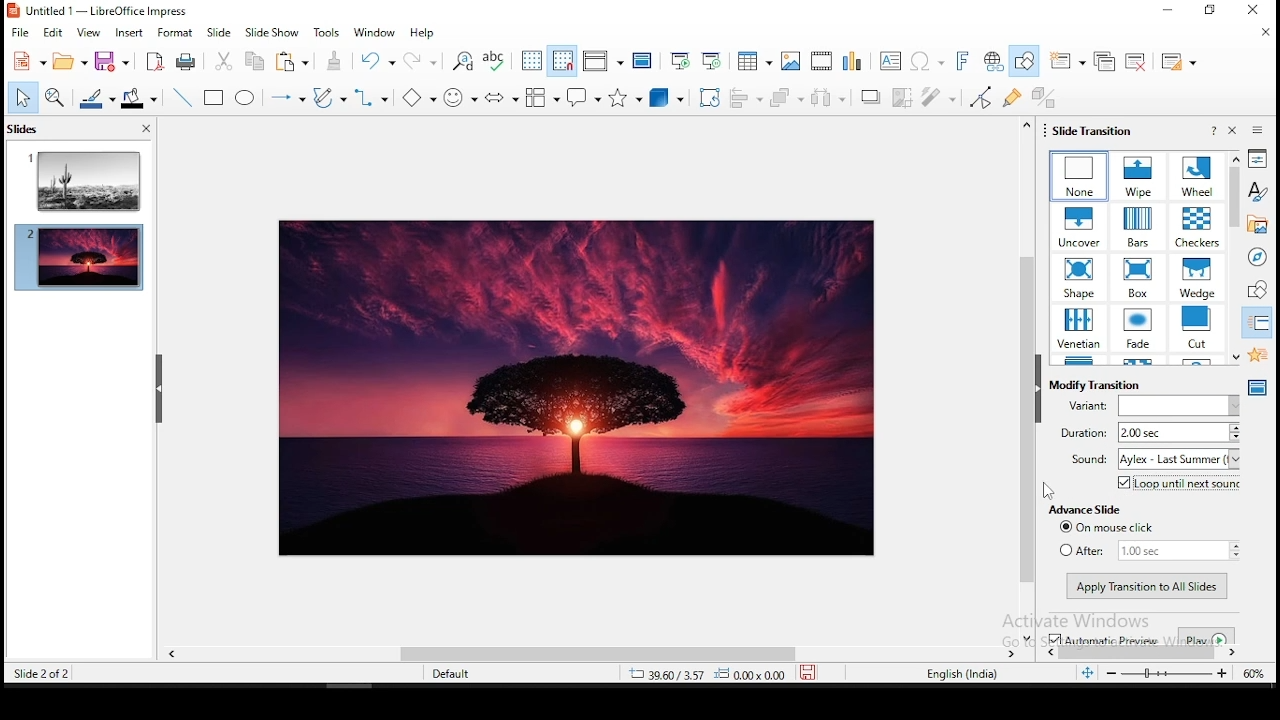  What do you see at coordinates (1257, 159) in the screenshot?
I see `properties` at bounding box center [1257, 159].